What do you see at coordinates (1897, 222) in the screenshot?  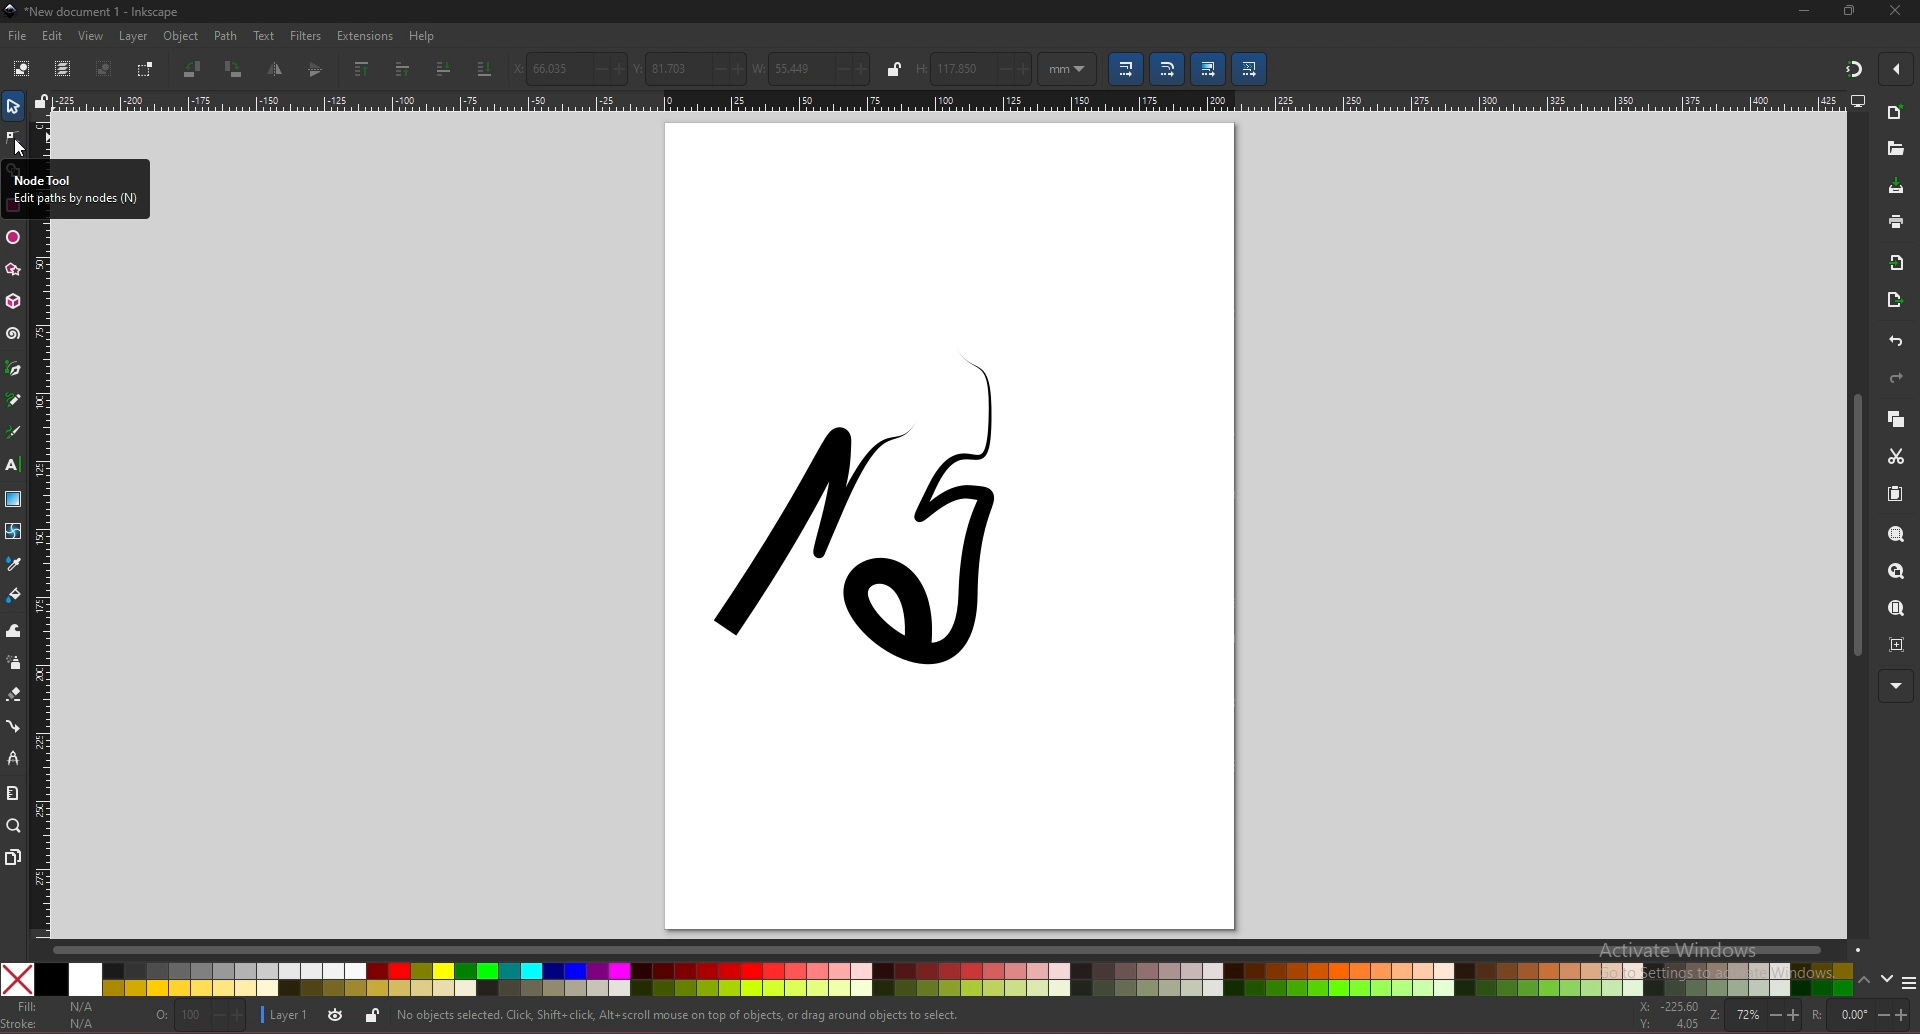 I see `print` at bounding box center [1897, 222].